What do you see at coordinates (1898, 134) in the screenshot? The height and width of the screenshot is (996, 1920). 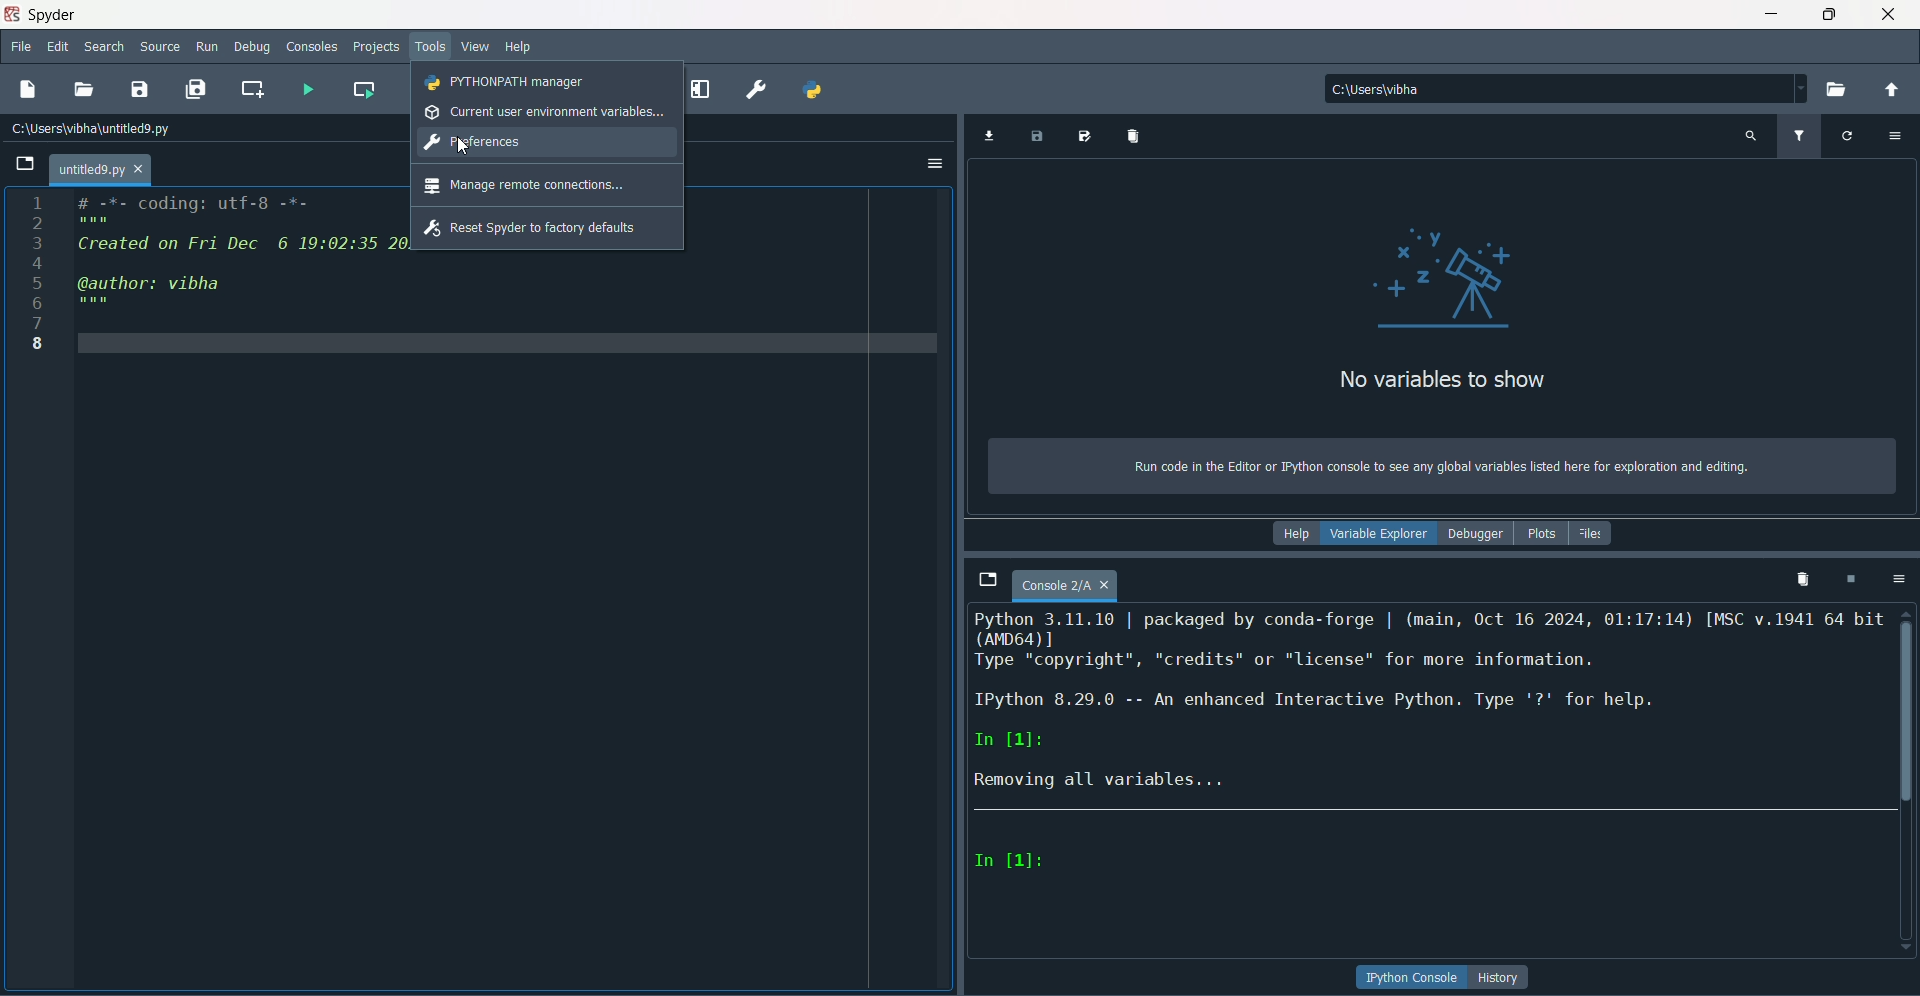 I see `options` at bounding box center [1898, 134].